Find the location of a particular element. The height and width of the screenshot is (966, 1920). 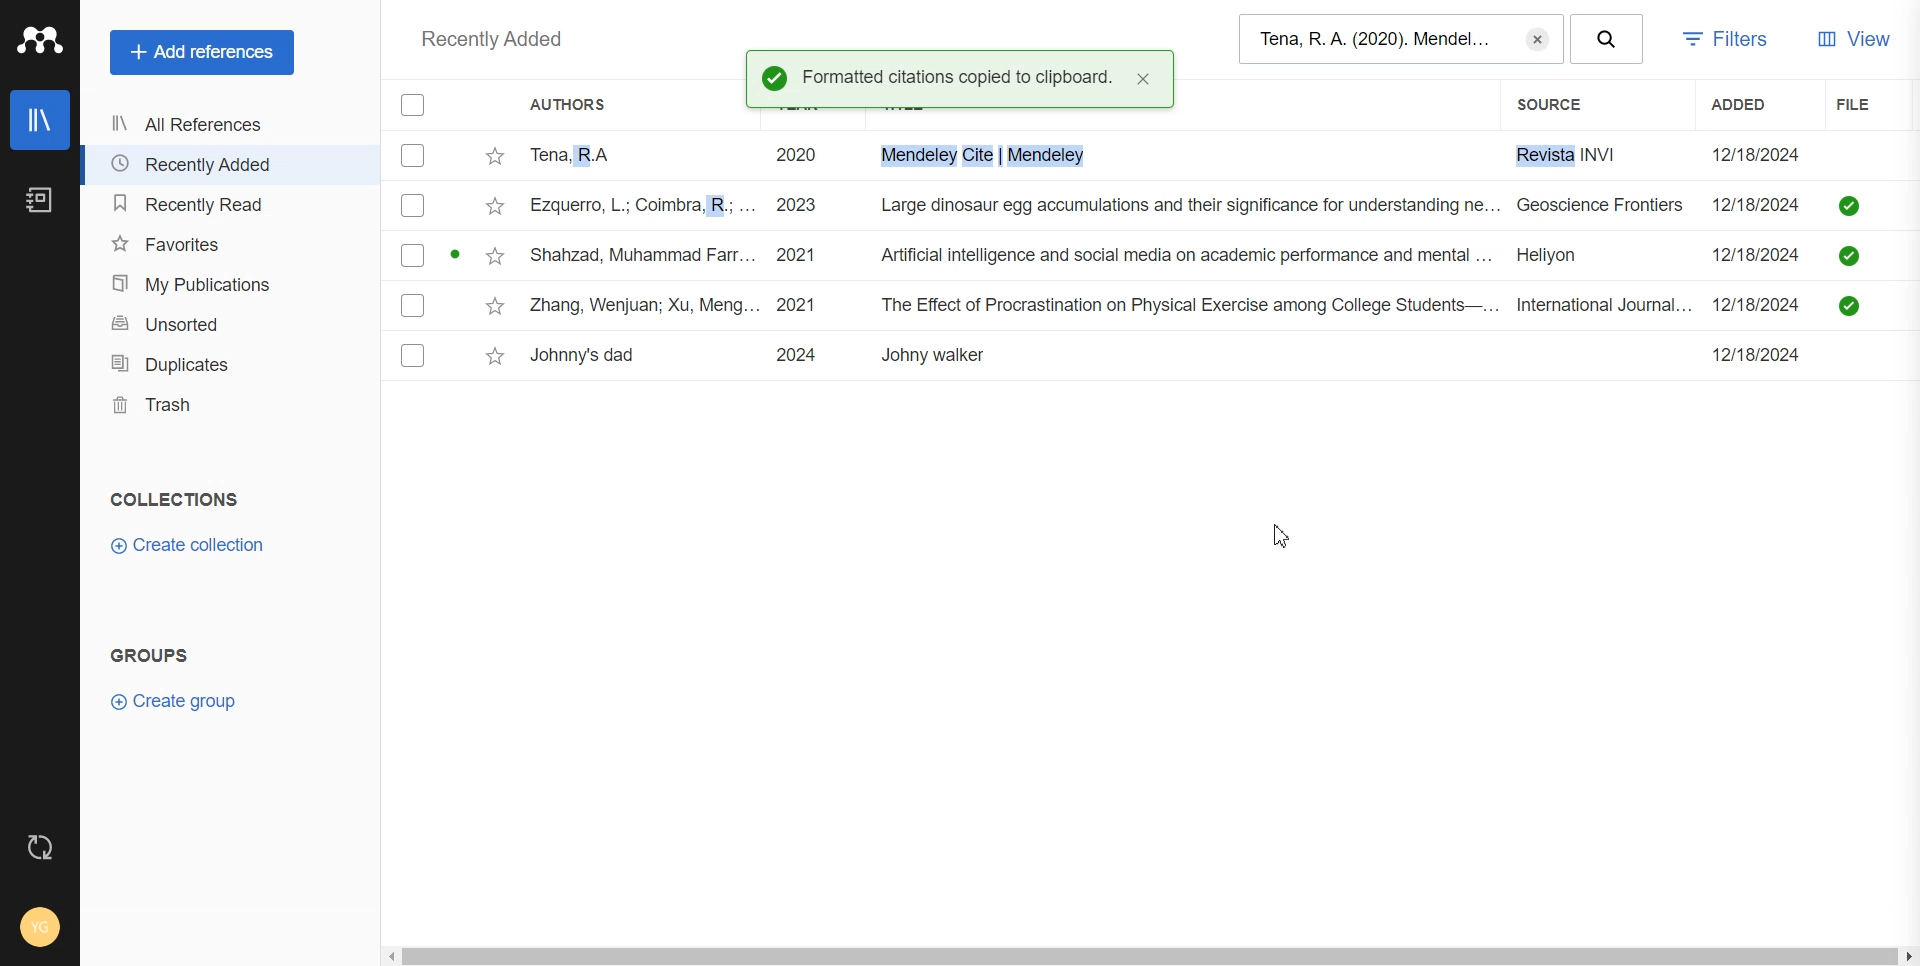

12/18/2024 is located at coordinates (1757, 155).